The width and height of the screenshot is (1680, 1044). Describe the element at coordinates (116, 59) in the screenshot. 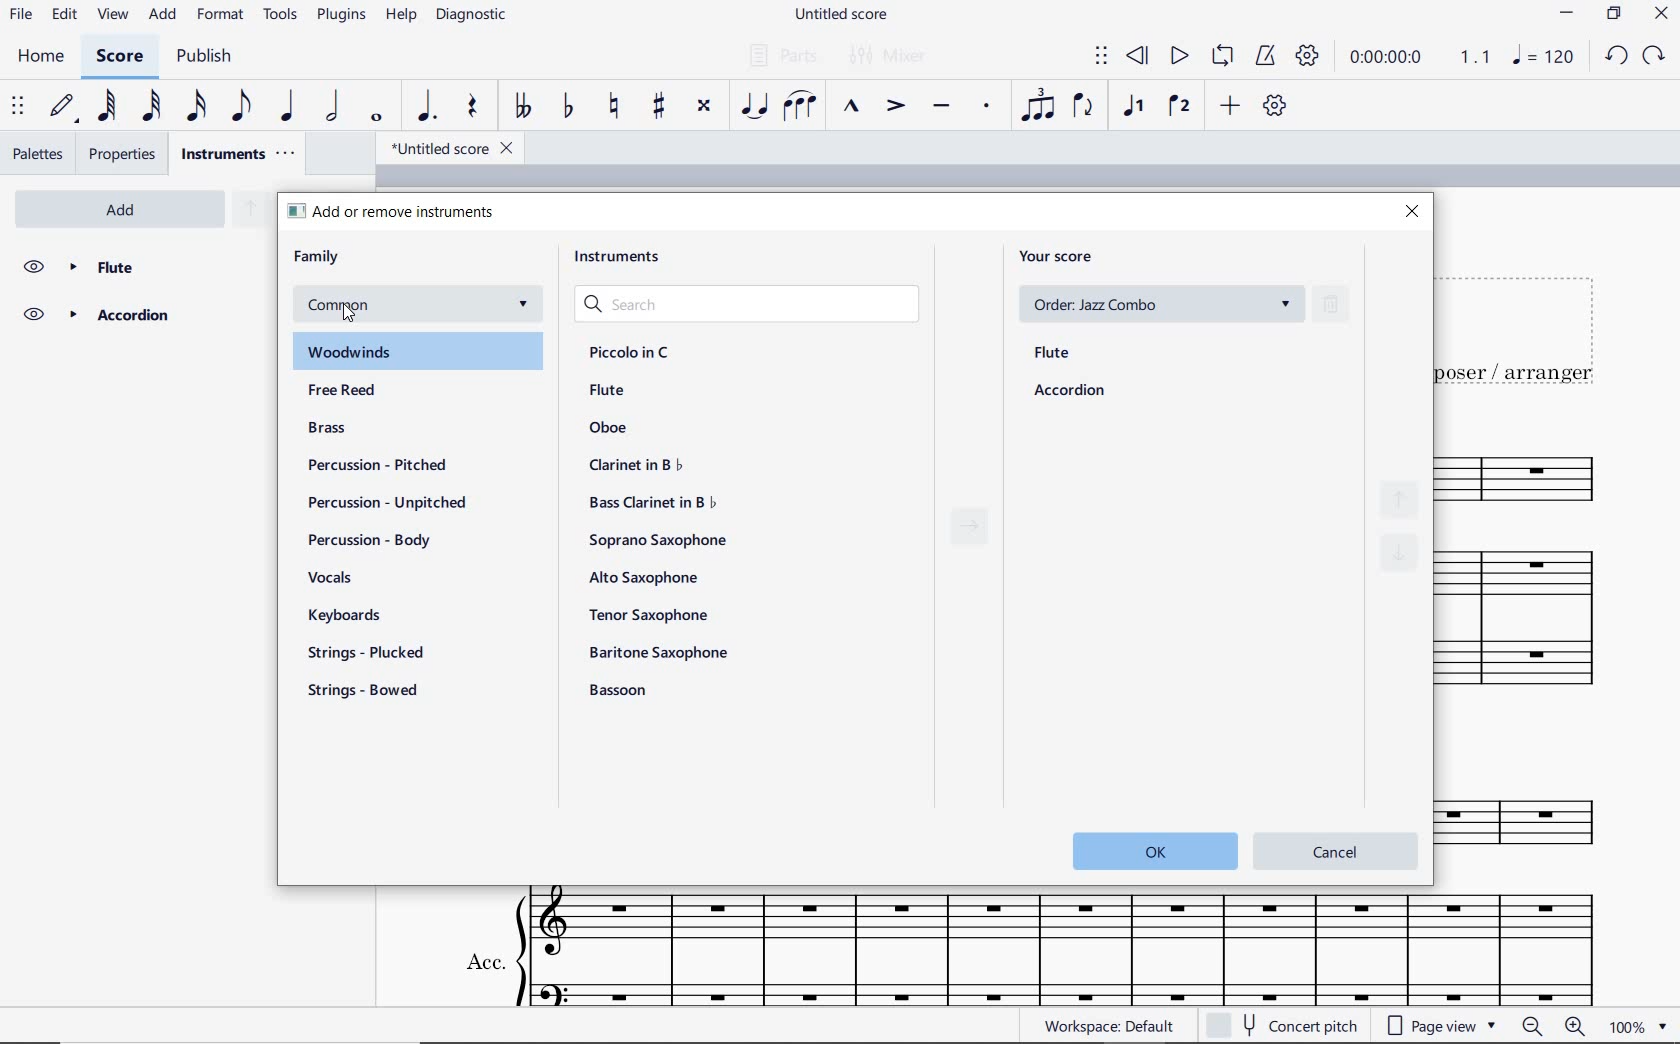

I see `SCORE` at that location.